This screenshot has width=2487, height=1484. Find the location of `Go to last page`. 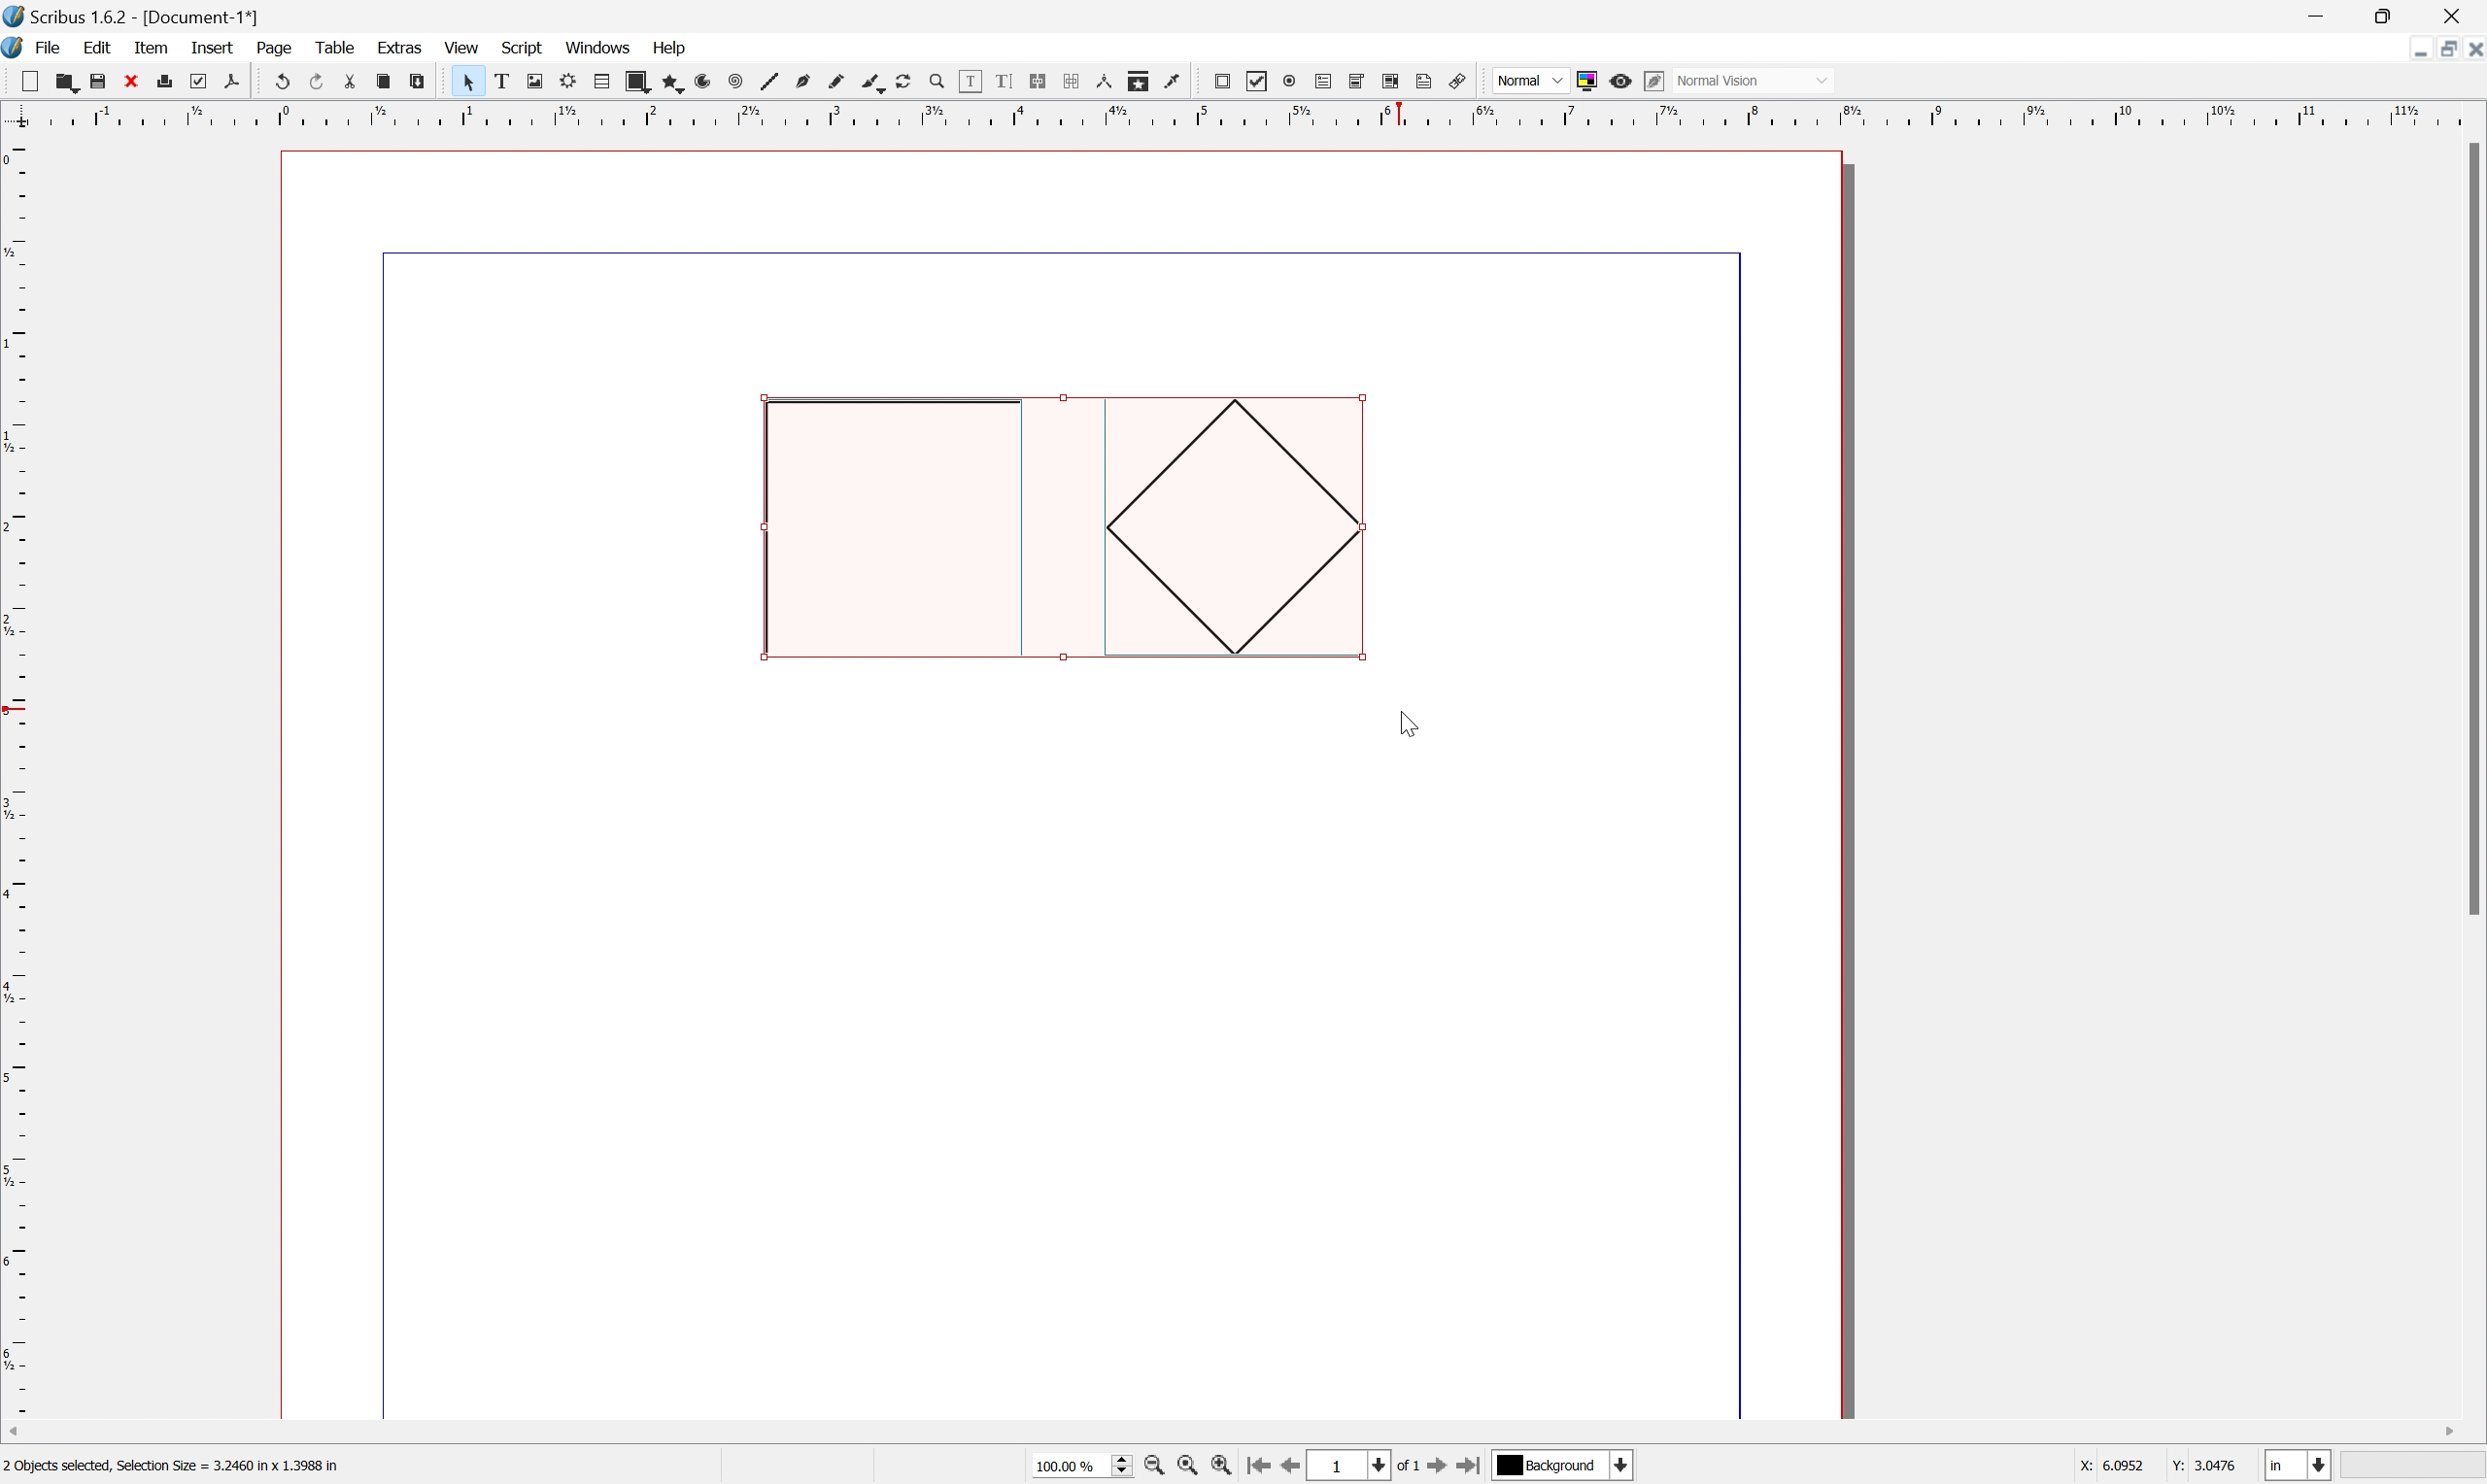

Go to last page is located at coordinates (1471, 1462).